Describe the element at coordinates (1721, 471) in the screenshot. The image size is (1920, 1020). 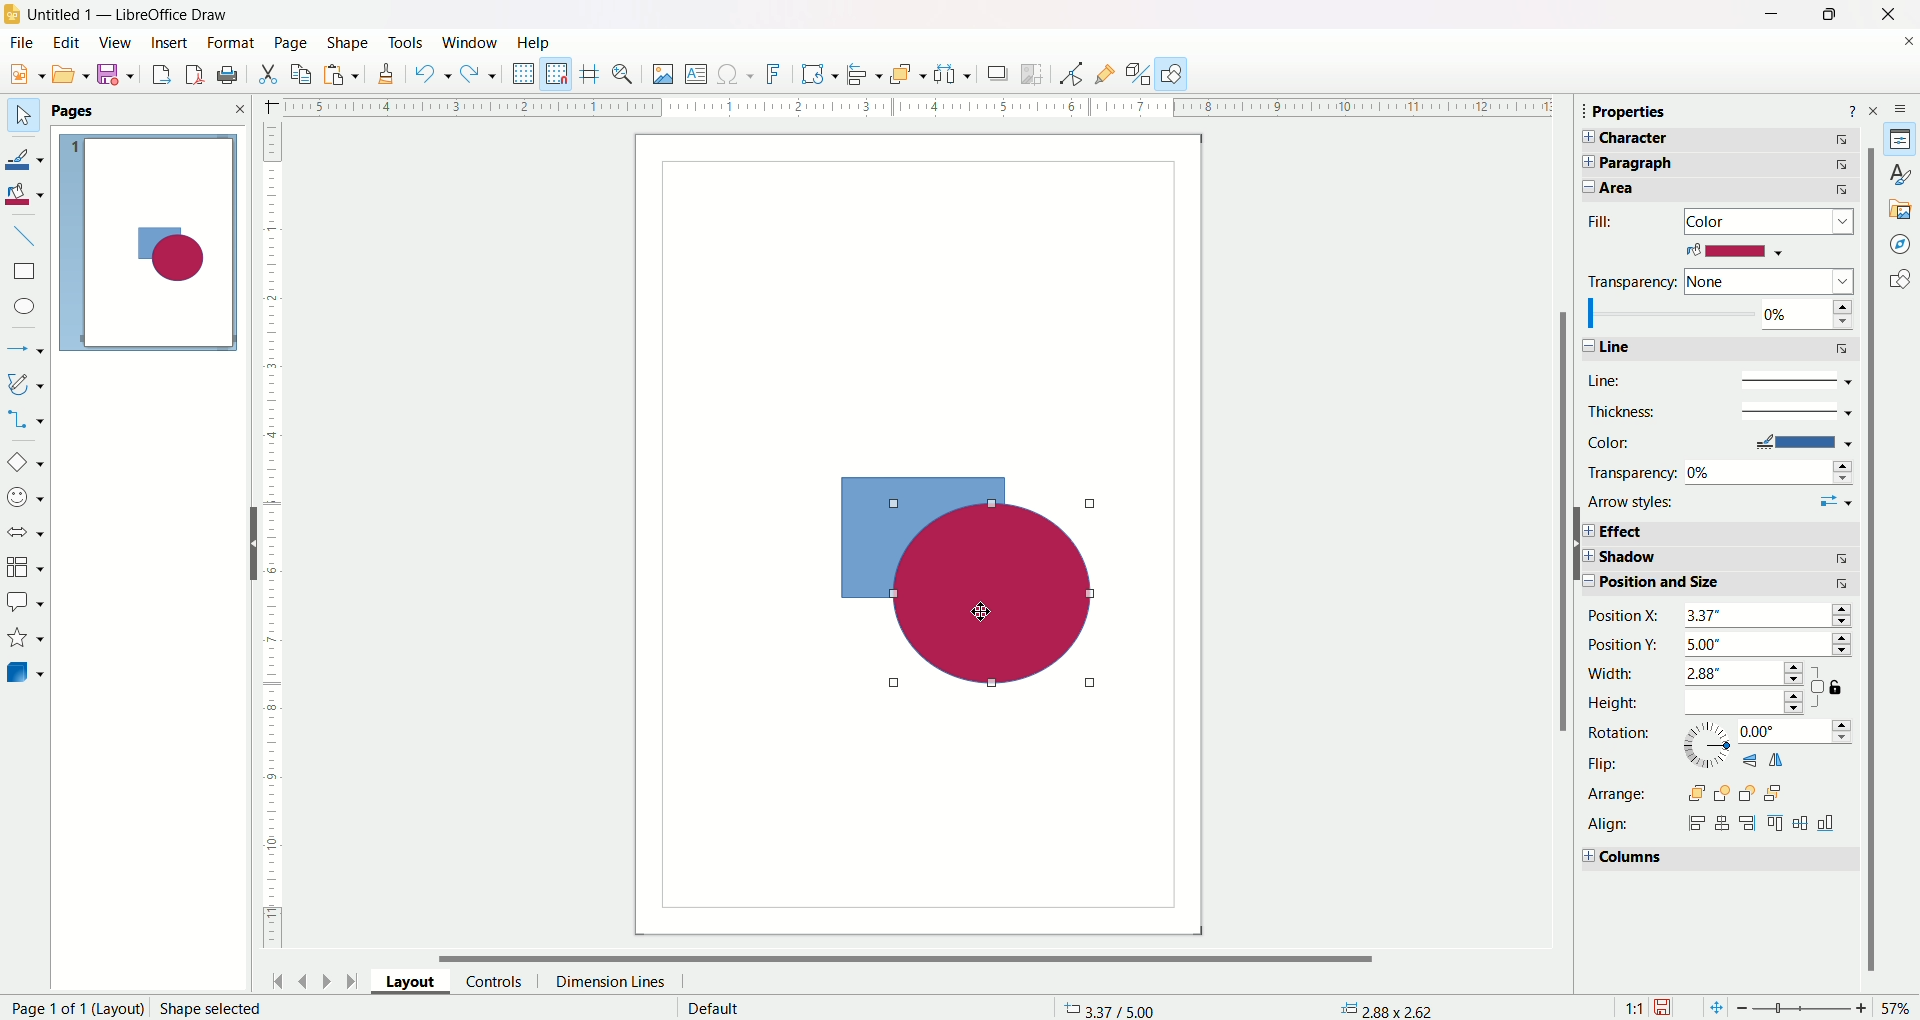
I see `transparency` at that location.